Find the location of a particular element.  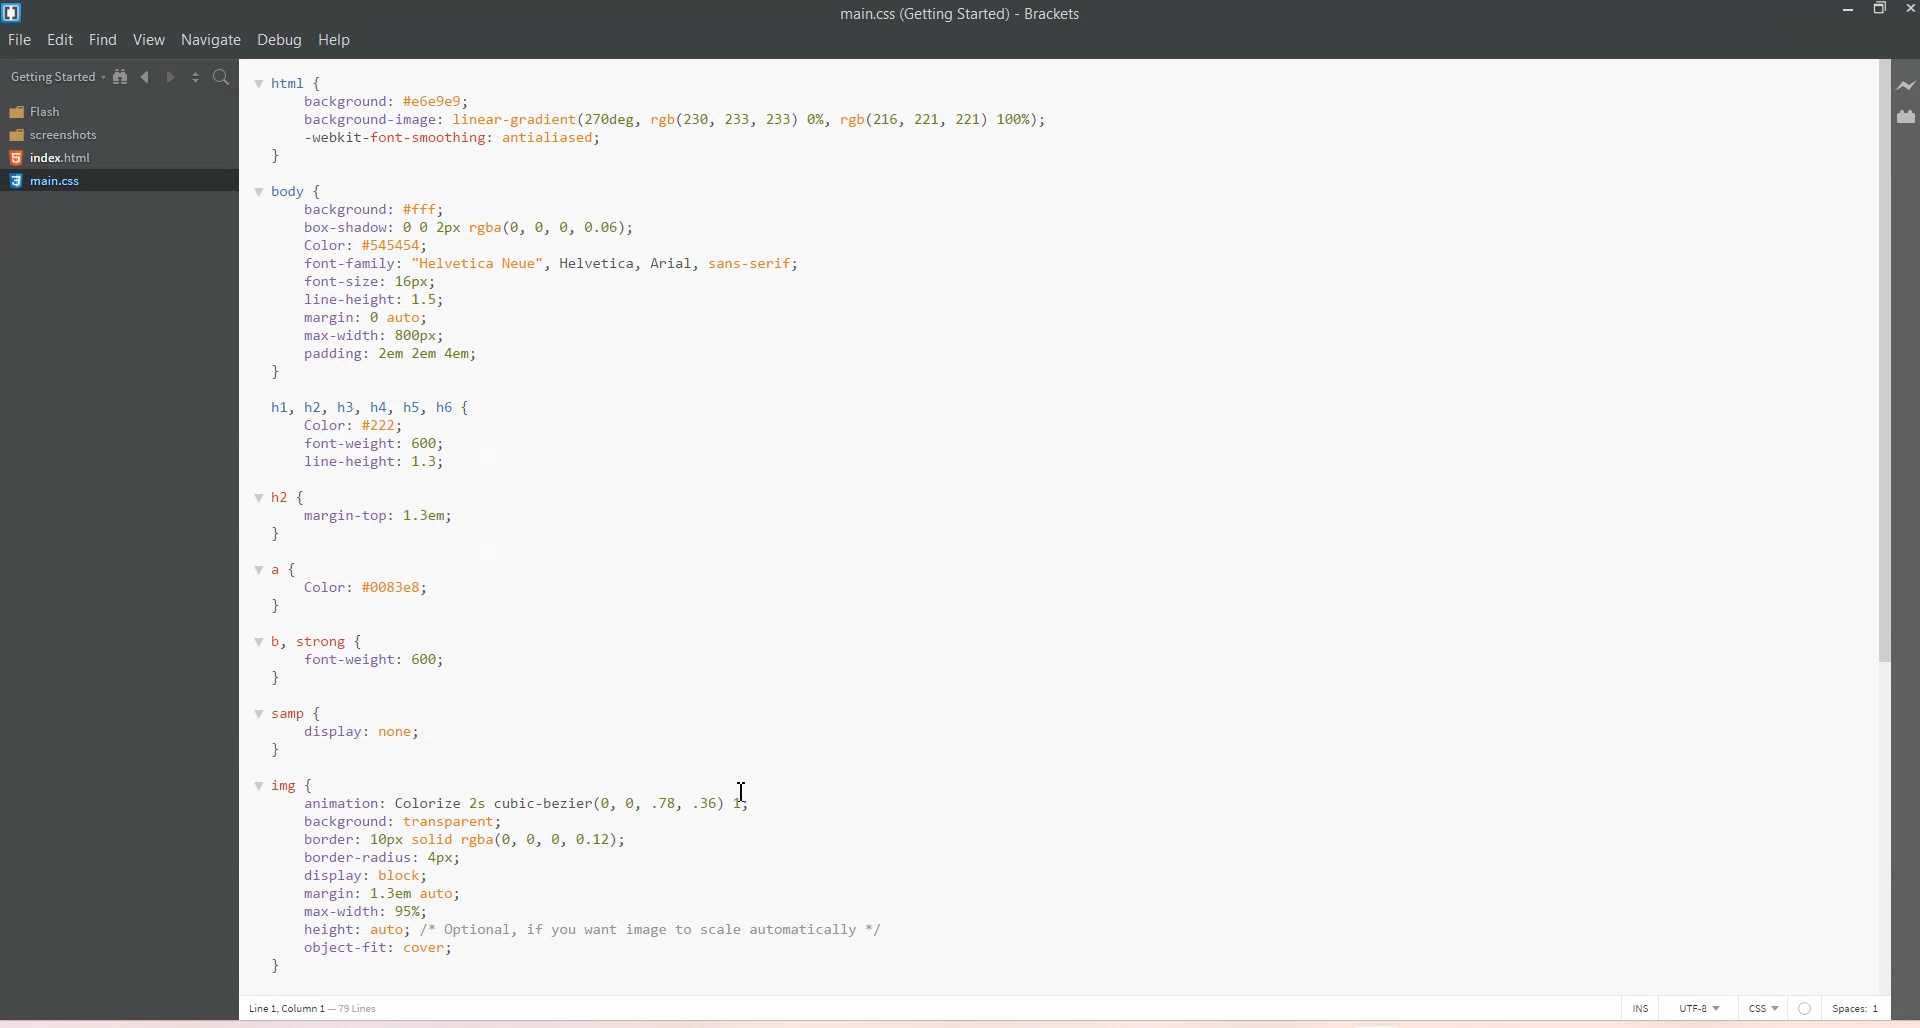

Flash is located at coordinates (60, 111).